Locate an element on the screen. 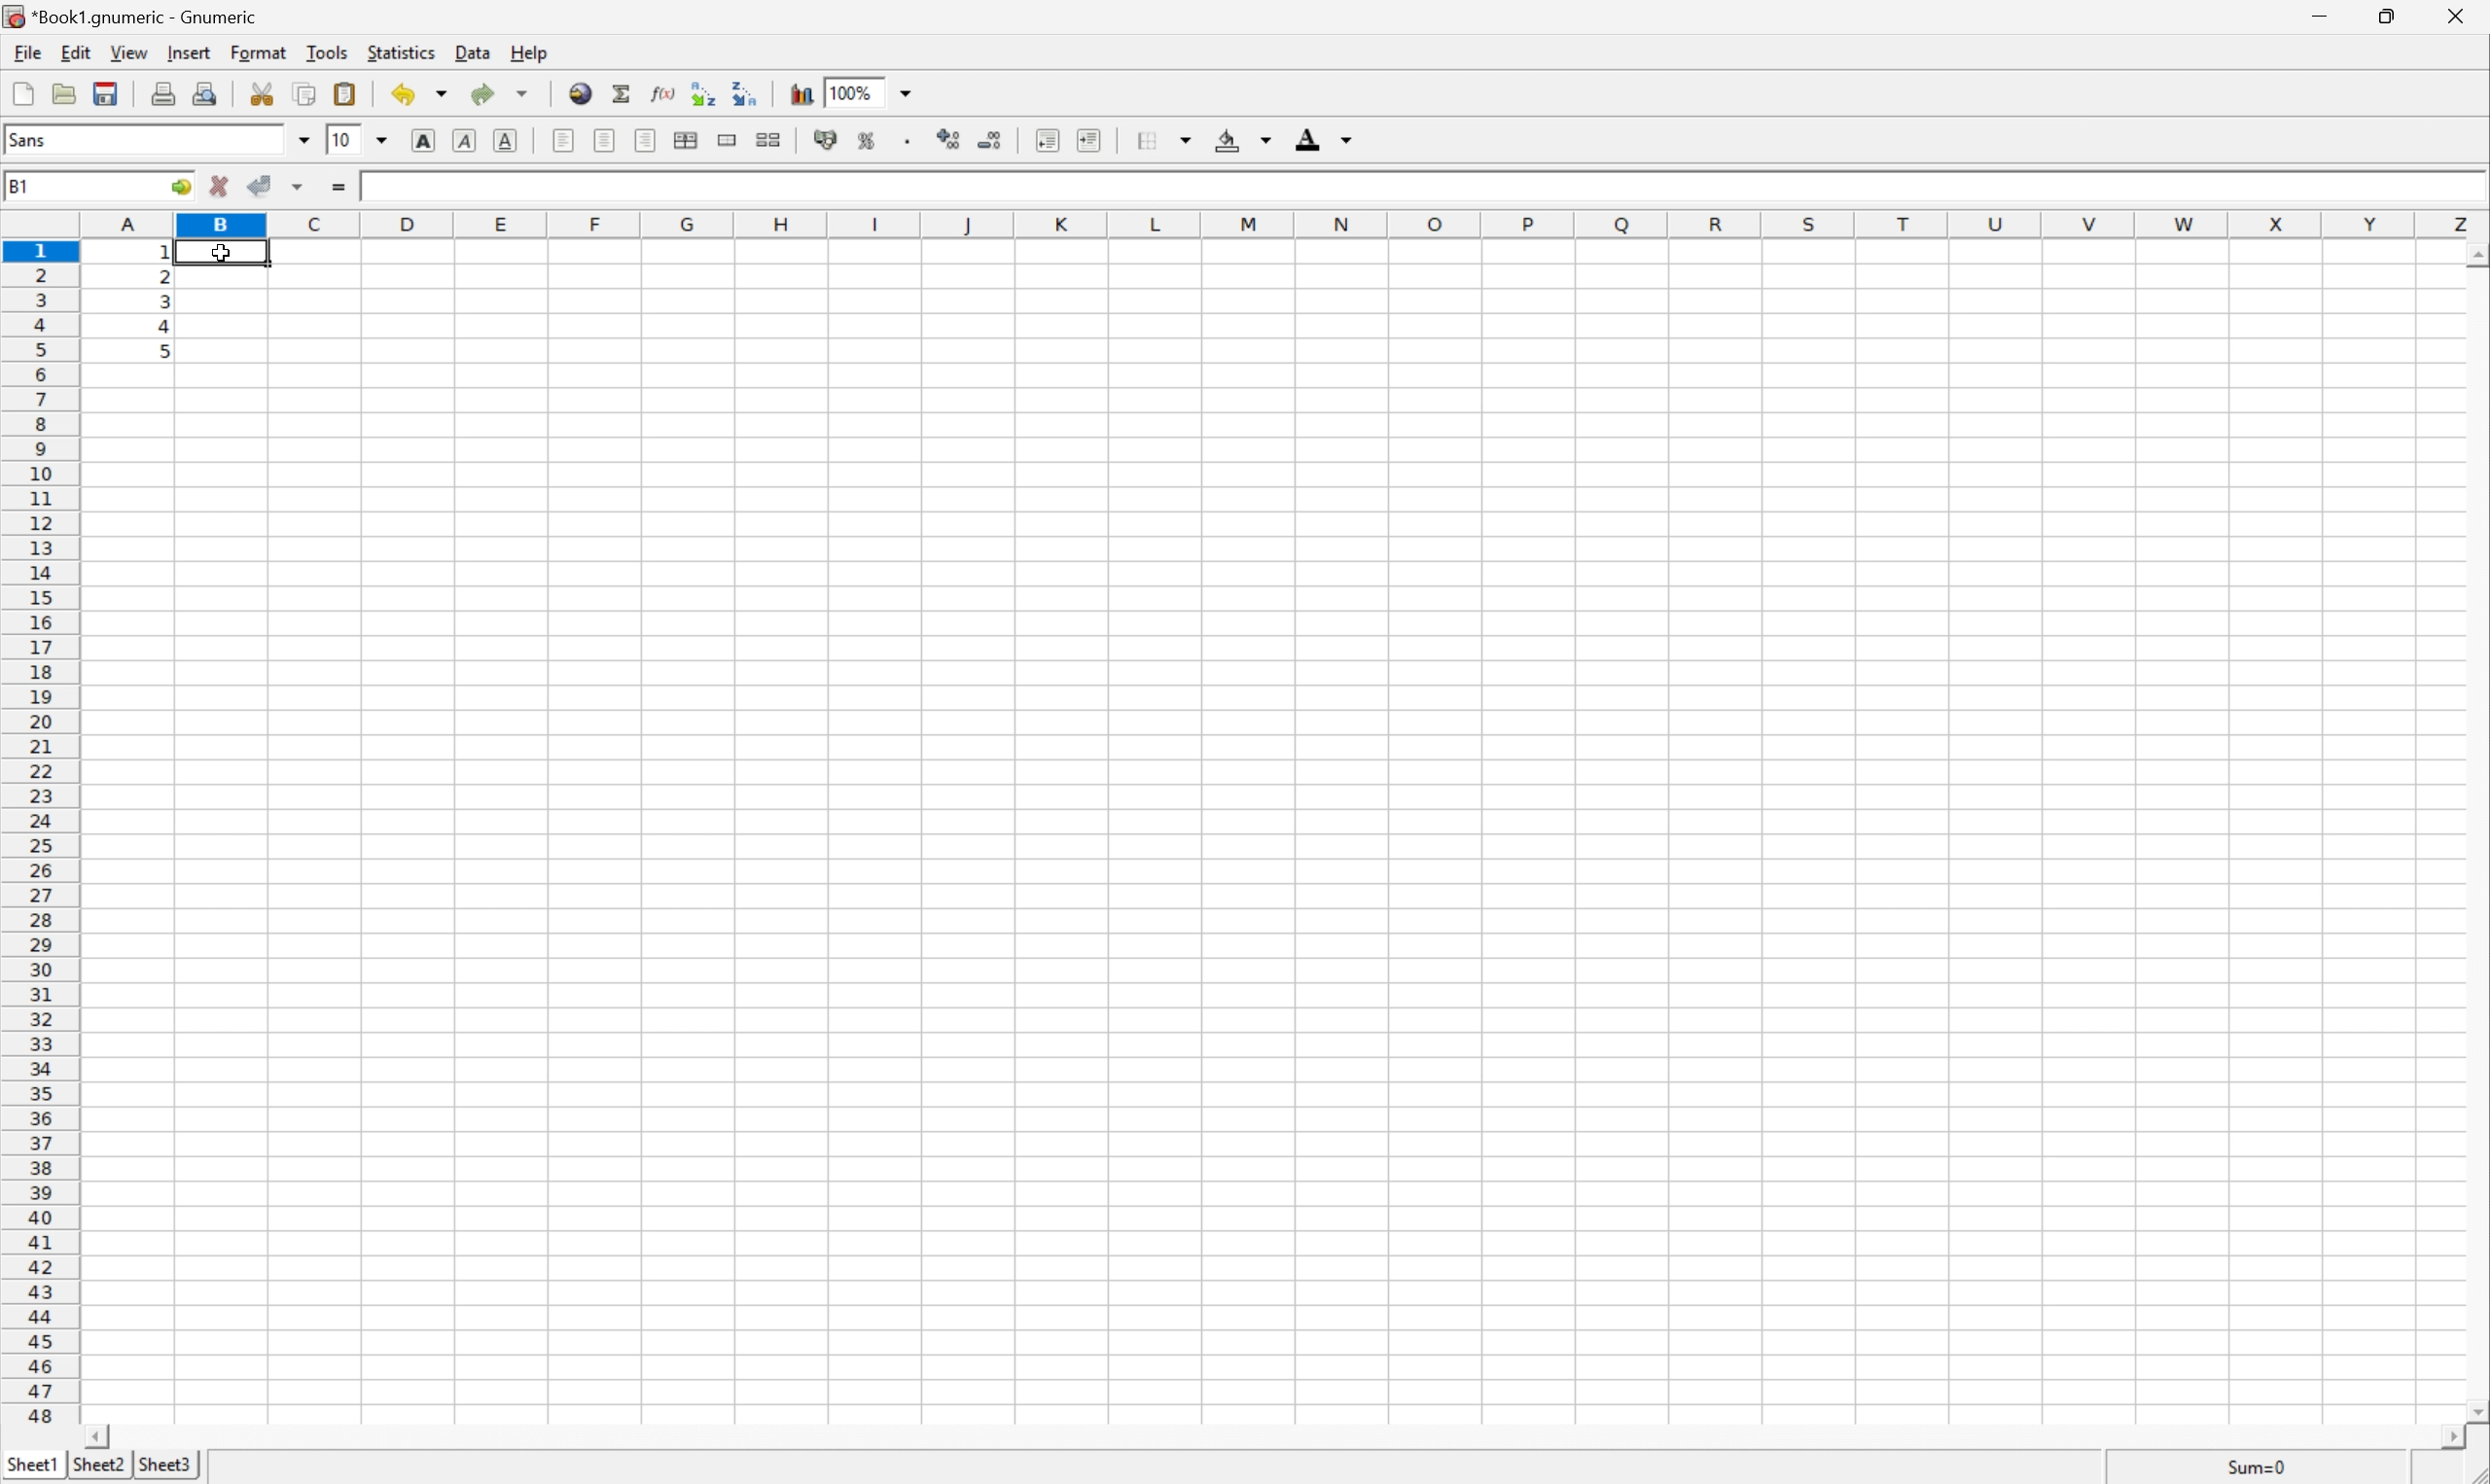  Statistics is located at coordinates (400, 52).